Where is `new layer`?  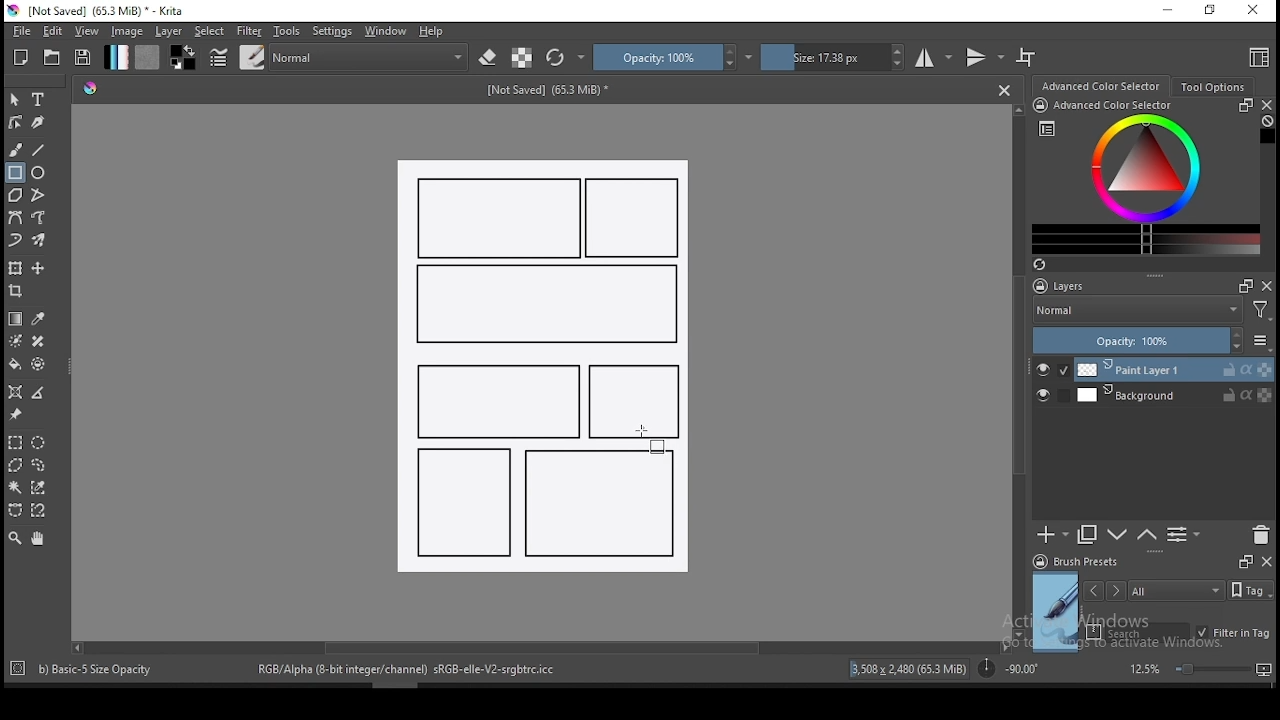 new layer is located at coordinates (1053, 534).